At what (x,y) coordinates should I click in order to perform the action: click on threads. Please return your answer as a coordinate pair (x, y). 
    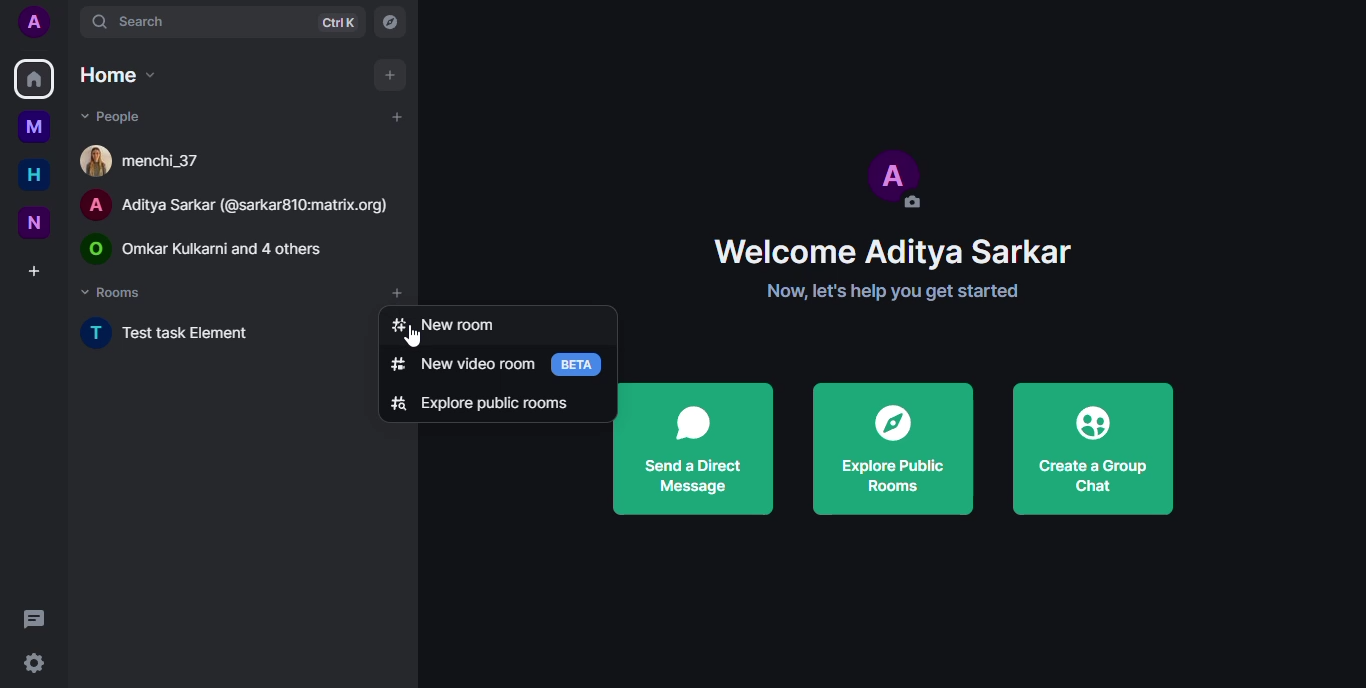
    Looking at the image, I should click on (38, 617).